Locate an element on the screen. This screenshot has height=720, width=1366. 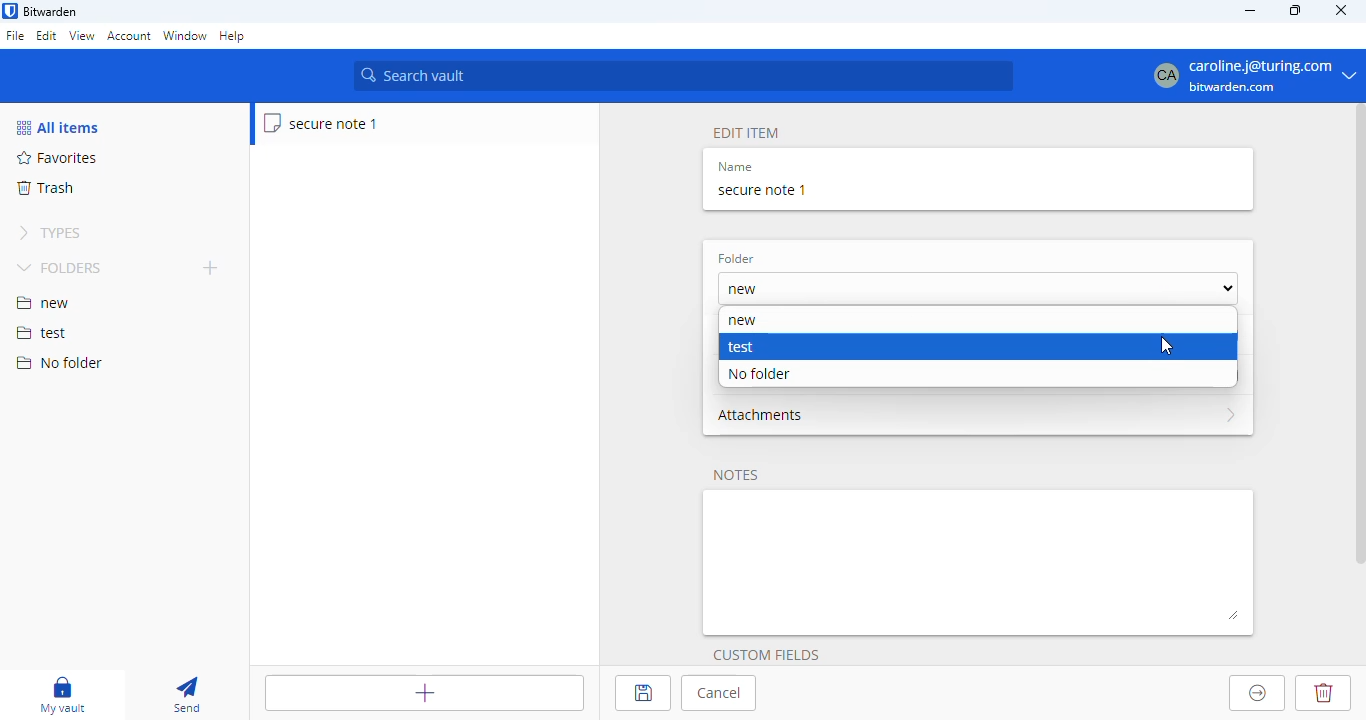
edit item is located at coordinates (747, 134).